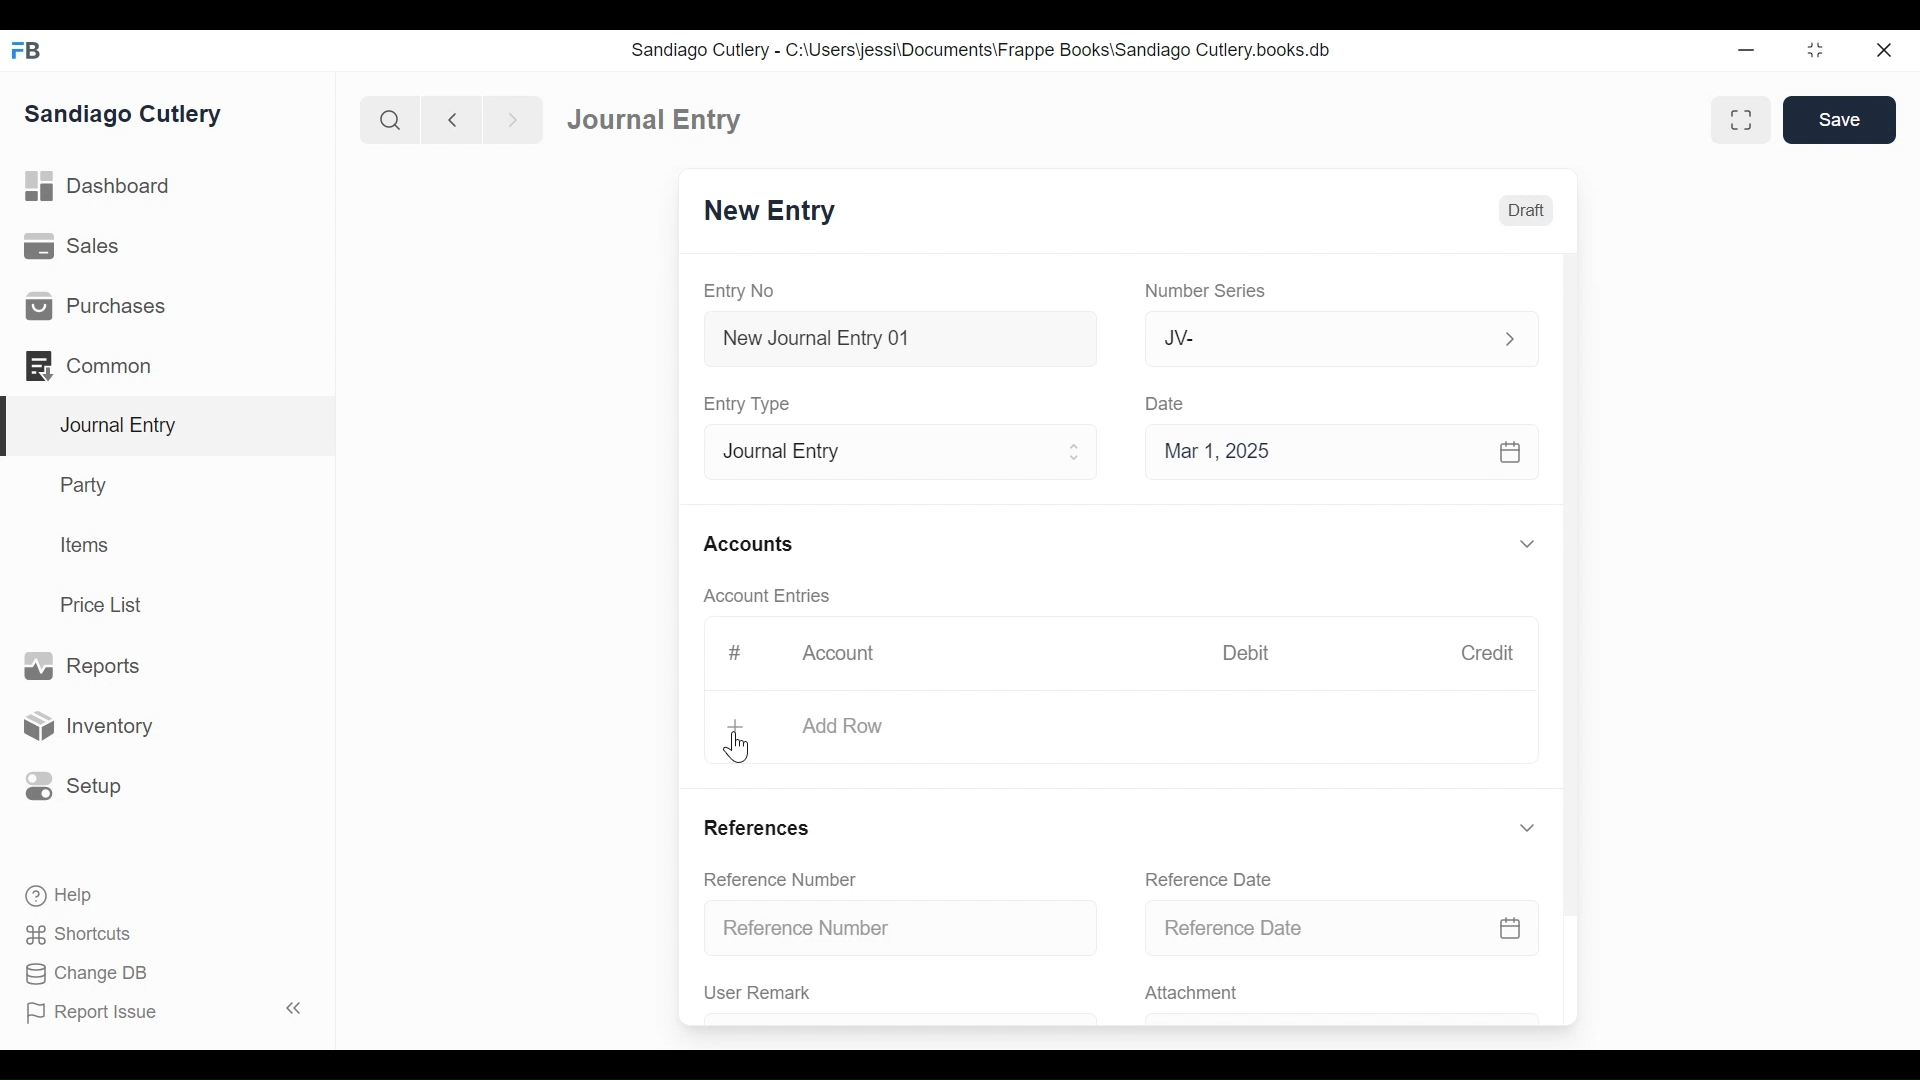 The image size is (1920, 1080). Describe the element at coordinates (100, 1014) in the screenshot. I see `Report Issue` at that location.